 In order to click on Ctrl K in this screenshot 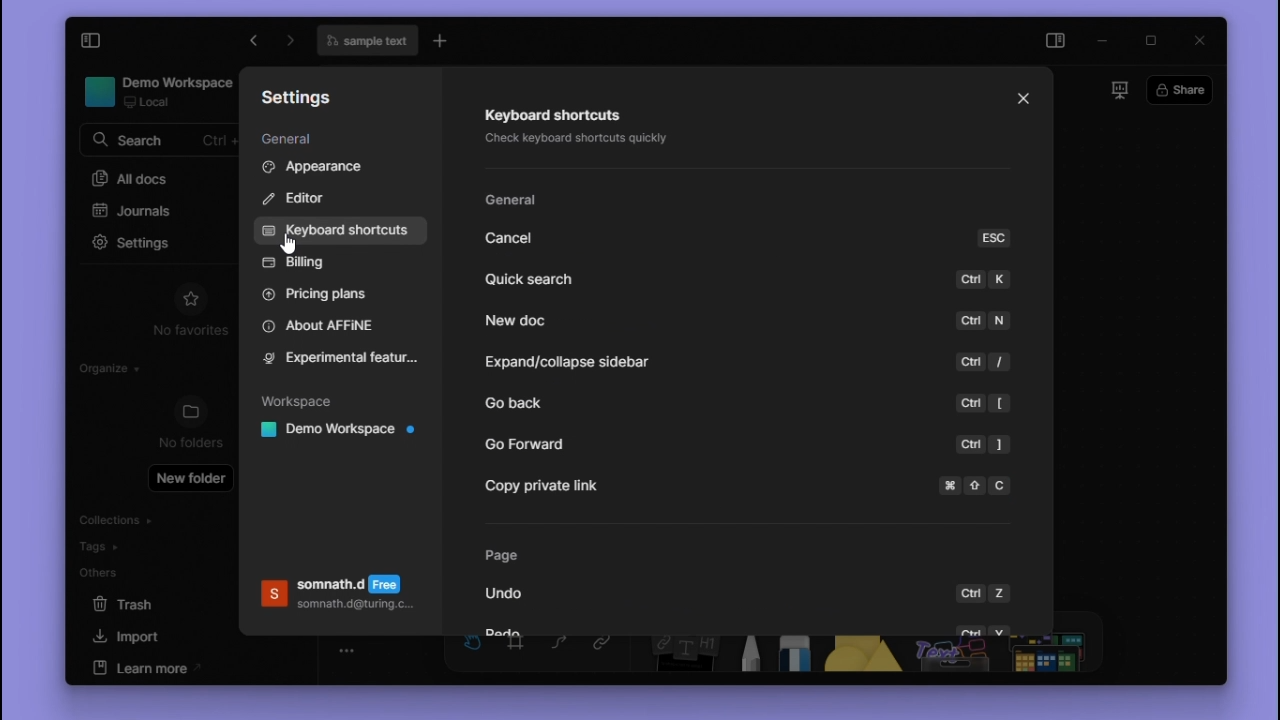, I will do `click(983, 283)`.